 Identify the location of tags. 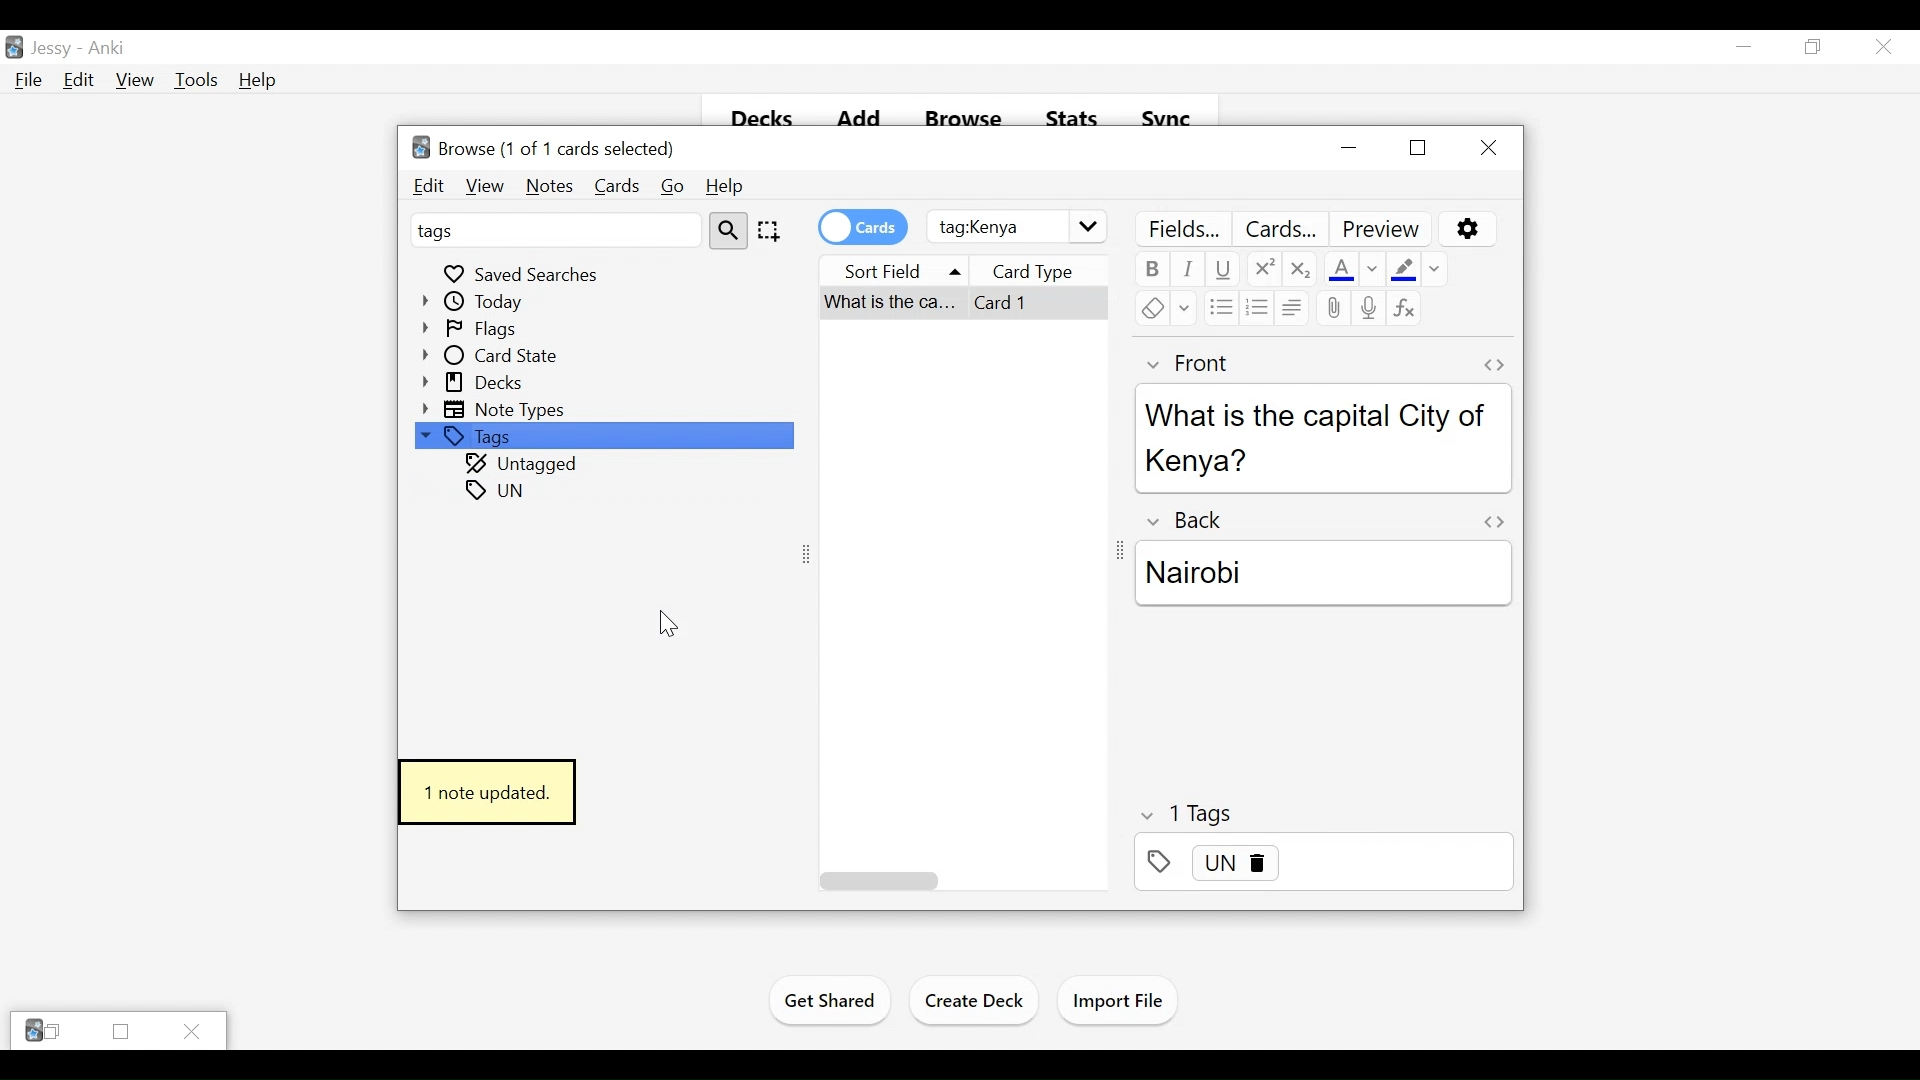
(1186, 816).